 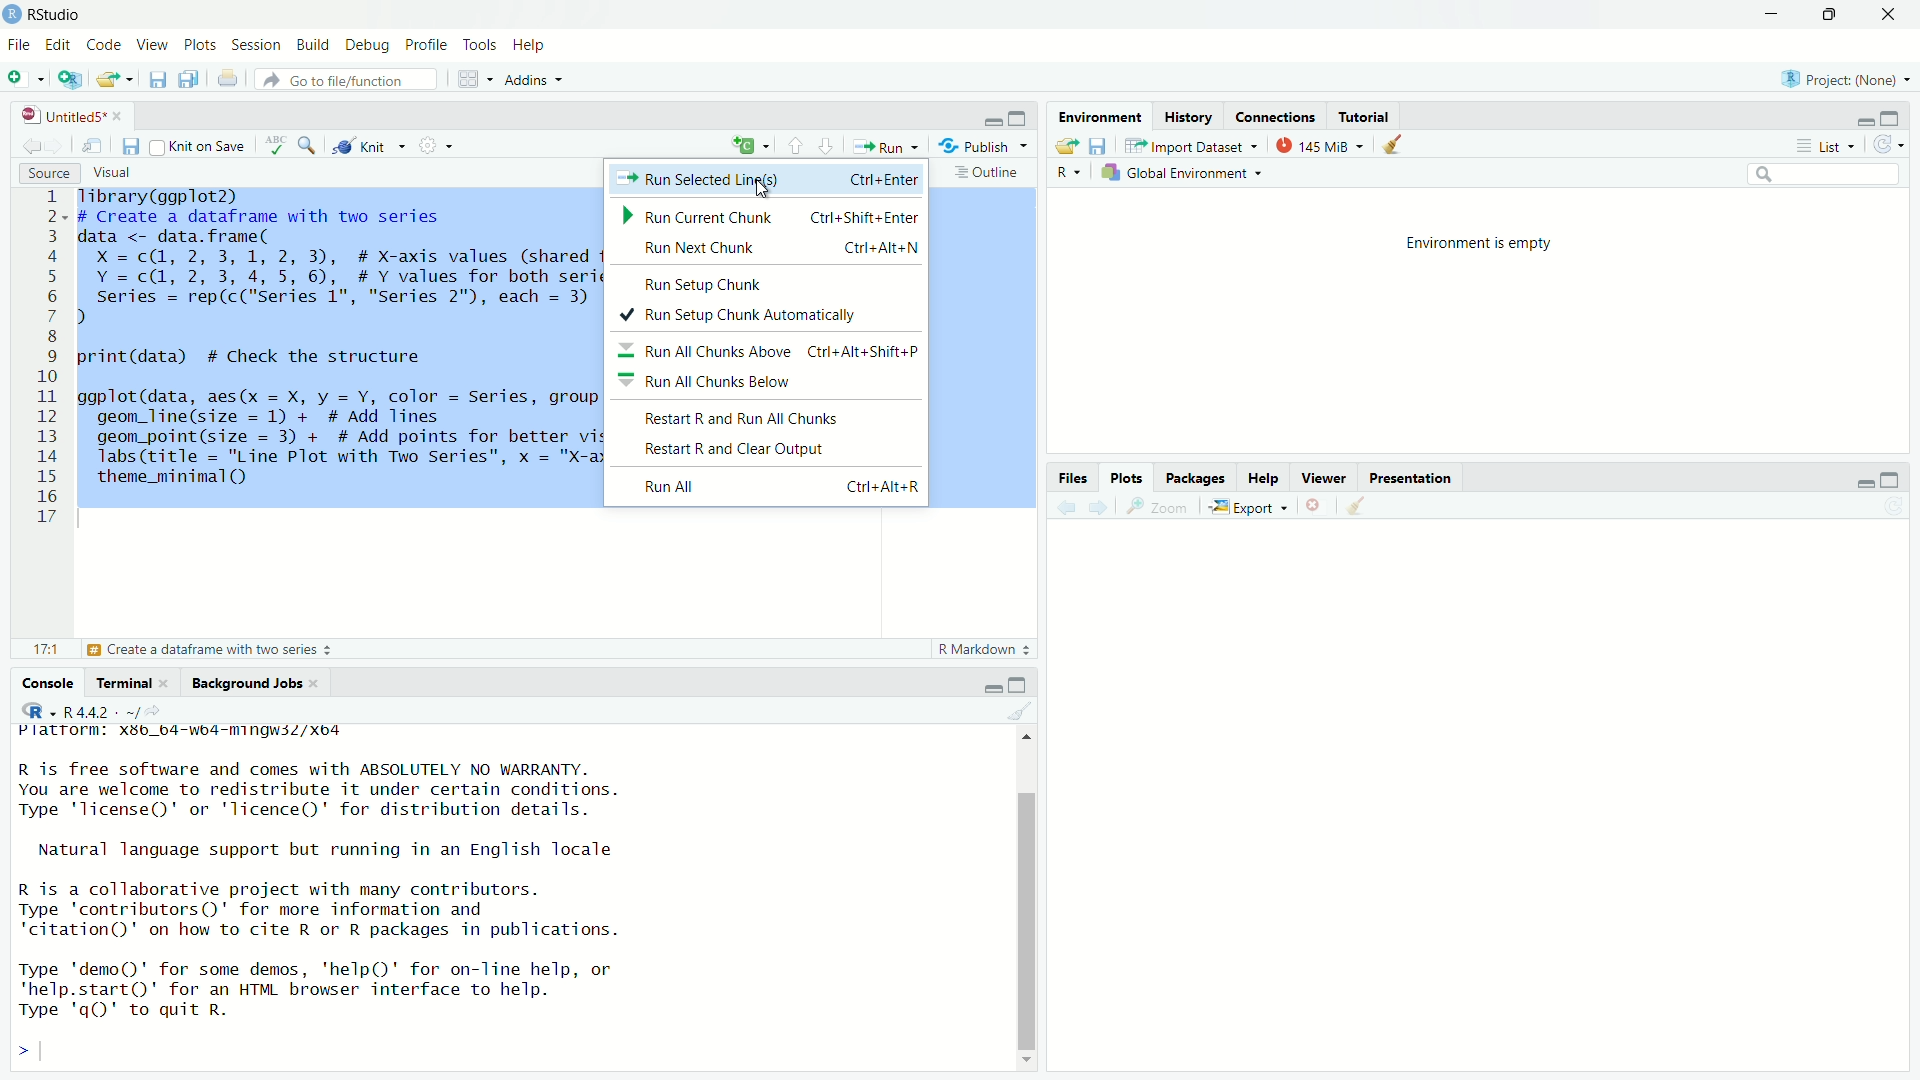 What do you see at coordinates (161, 80) in the screenshot?
I see `Save current document` at bounding box center [161, 80].